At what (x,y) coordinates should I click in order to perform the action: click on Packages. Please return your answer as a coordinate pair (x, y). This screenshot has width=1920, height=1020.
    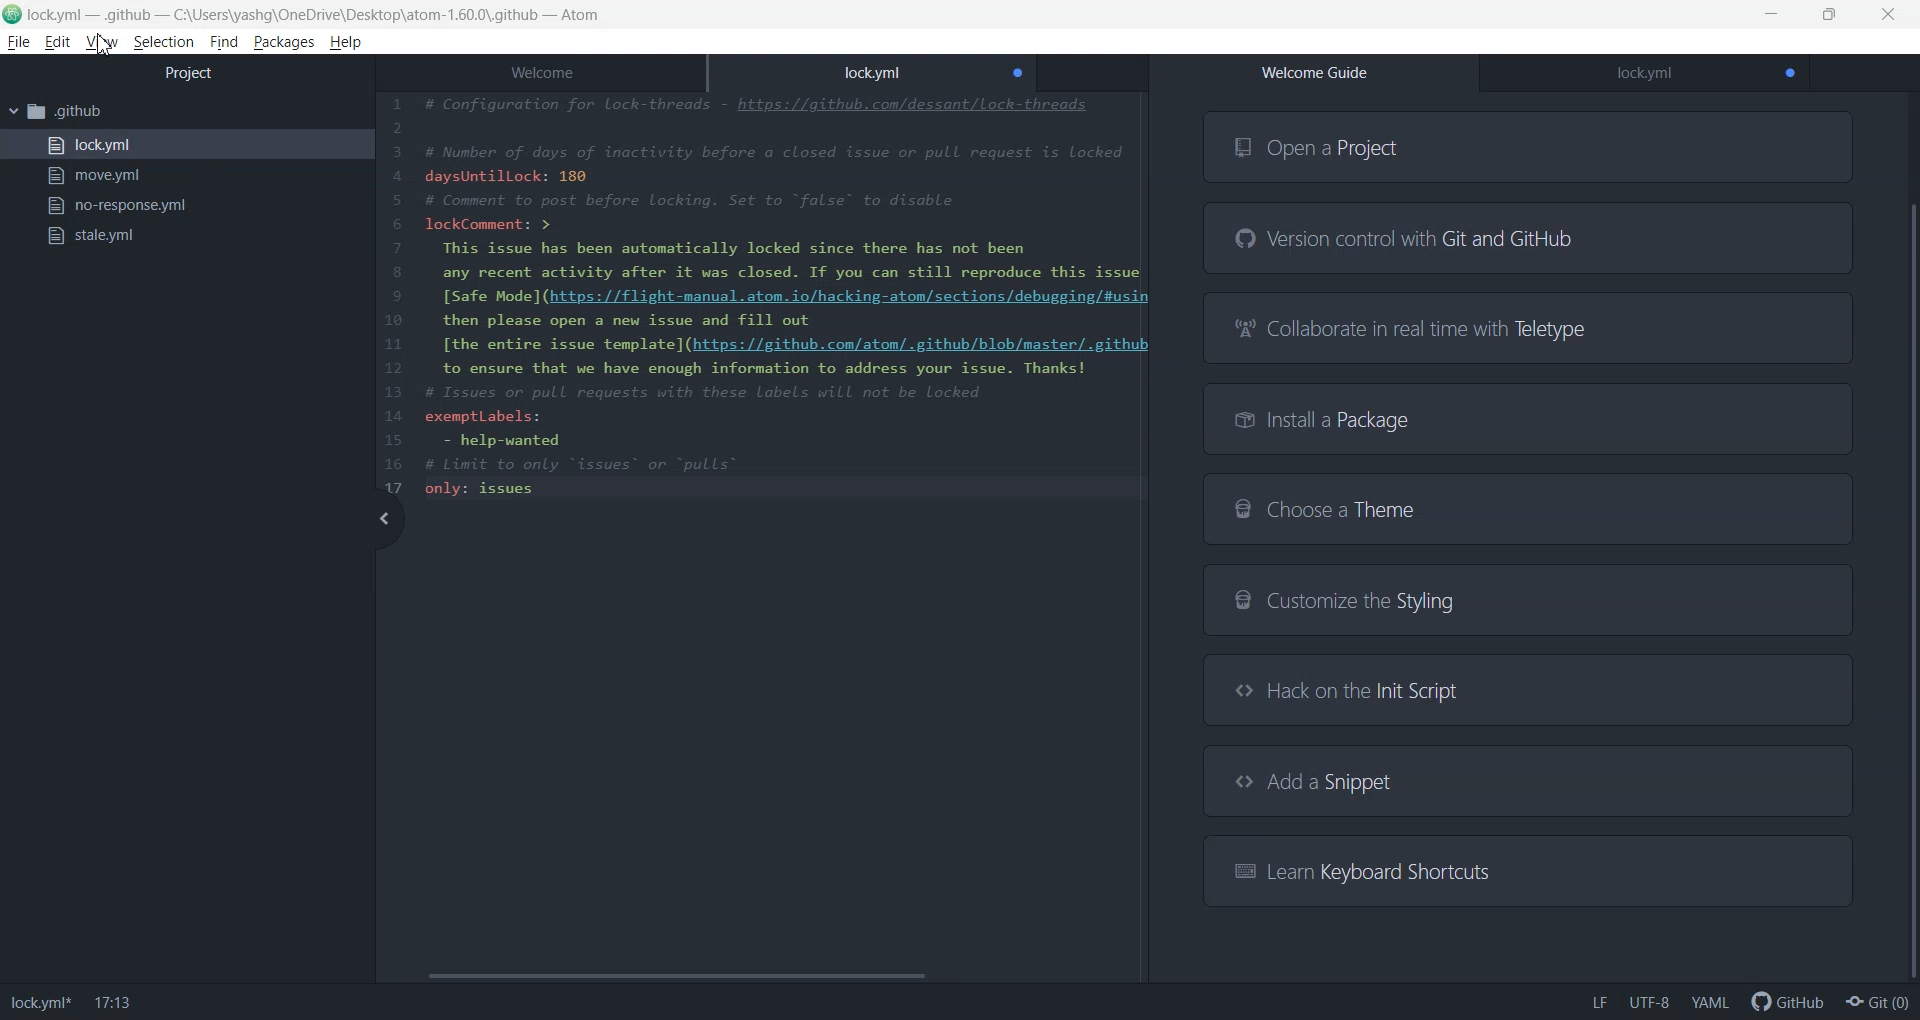
    Looking at the image, I should click on (285, 43).